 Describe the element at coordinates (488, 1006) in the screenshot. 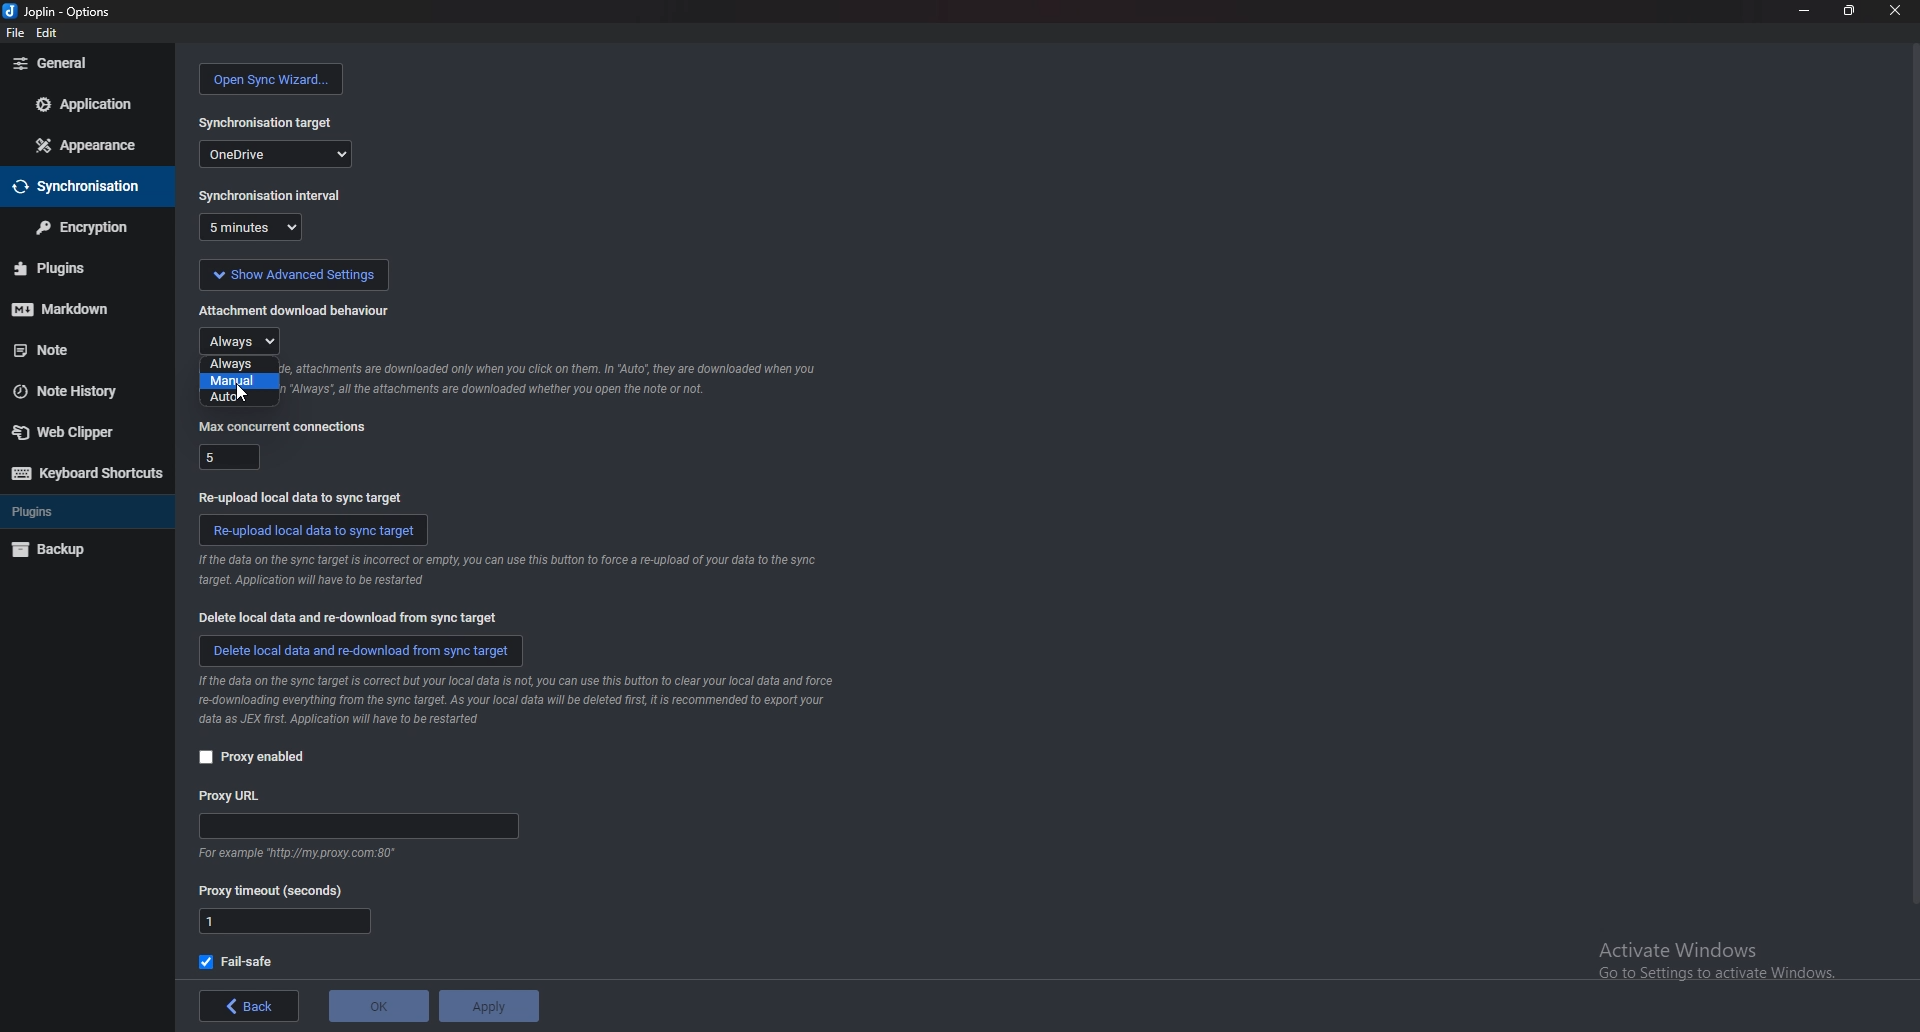

I see `apply` at that location.